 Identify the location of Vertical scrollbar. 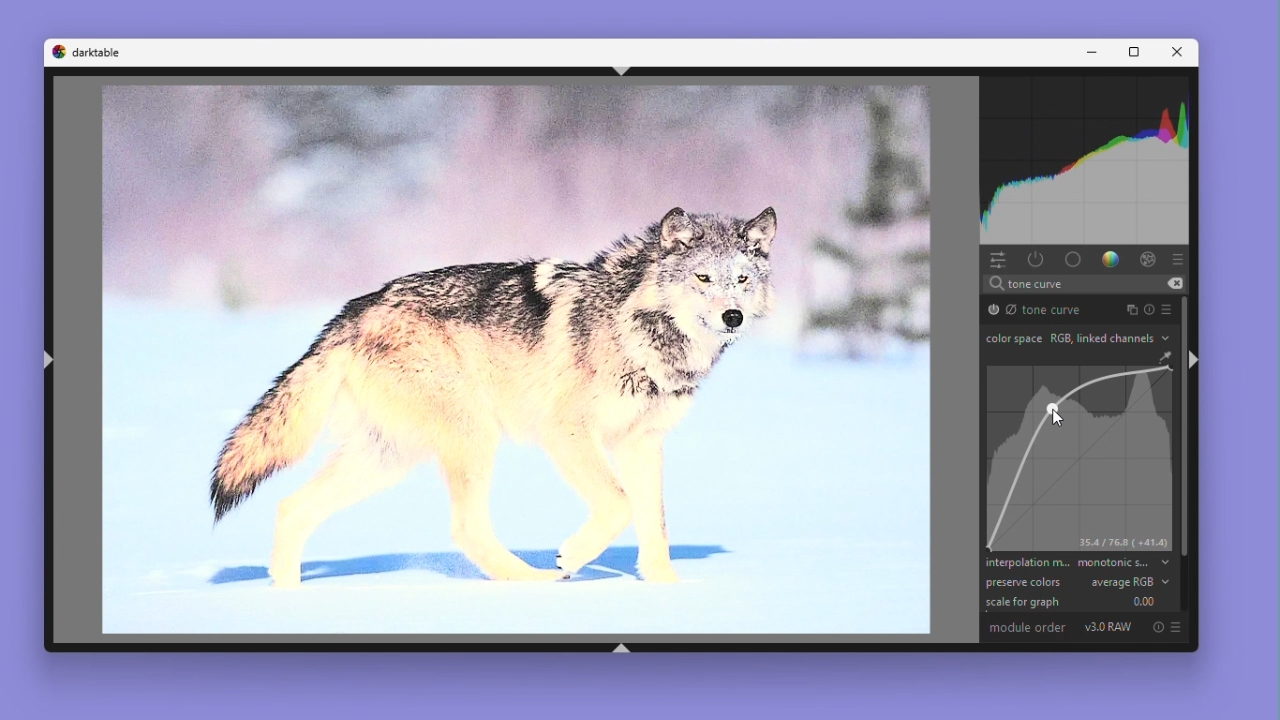
(1182, 427).